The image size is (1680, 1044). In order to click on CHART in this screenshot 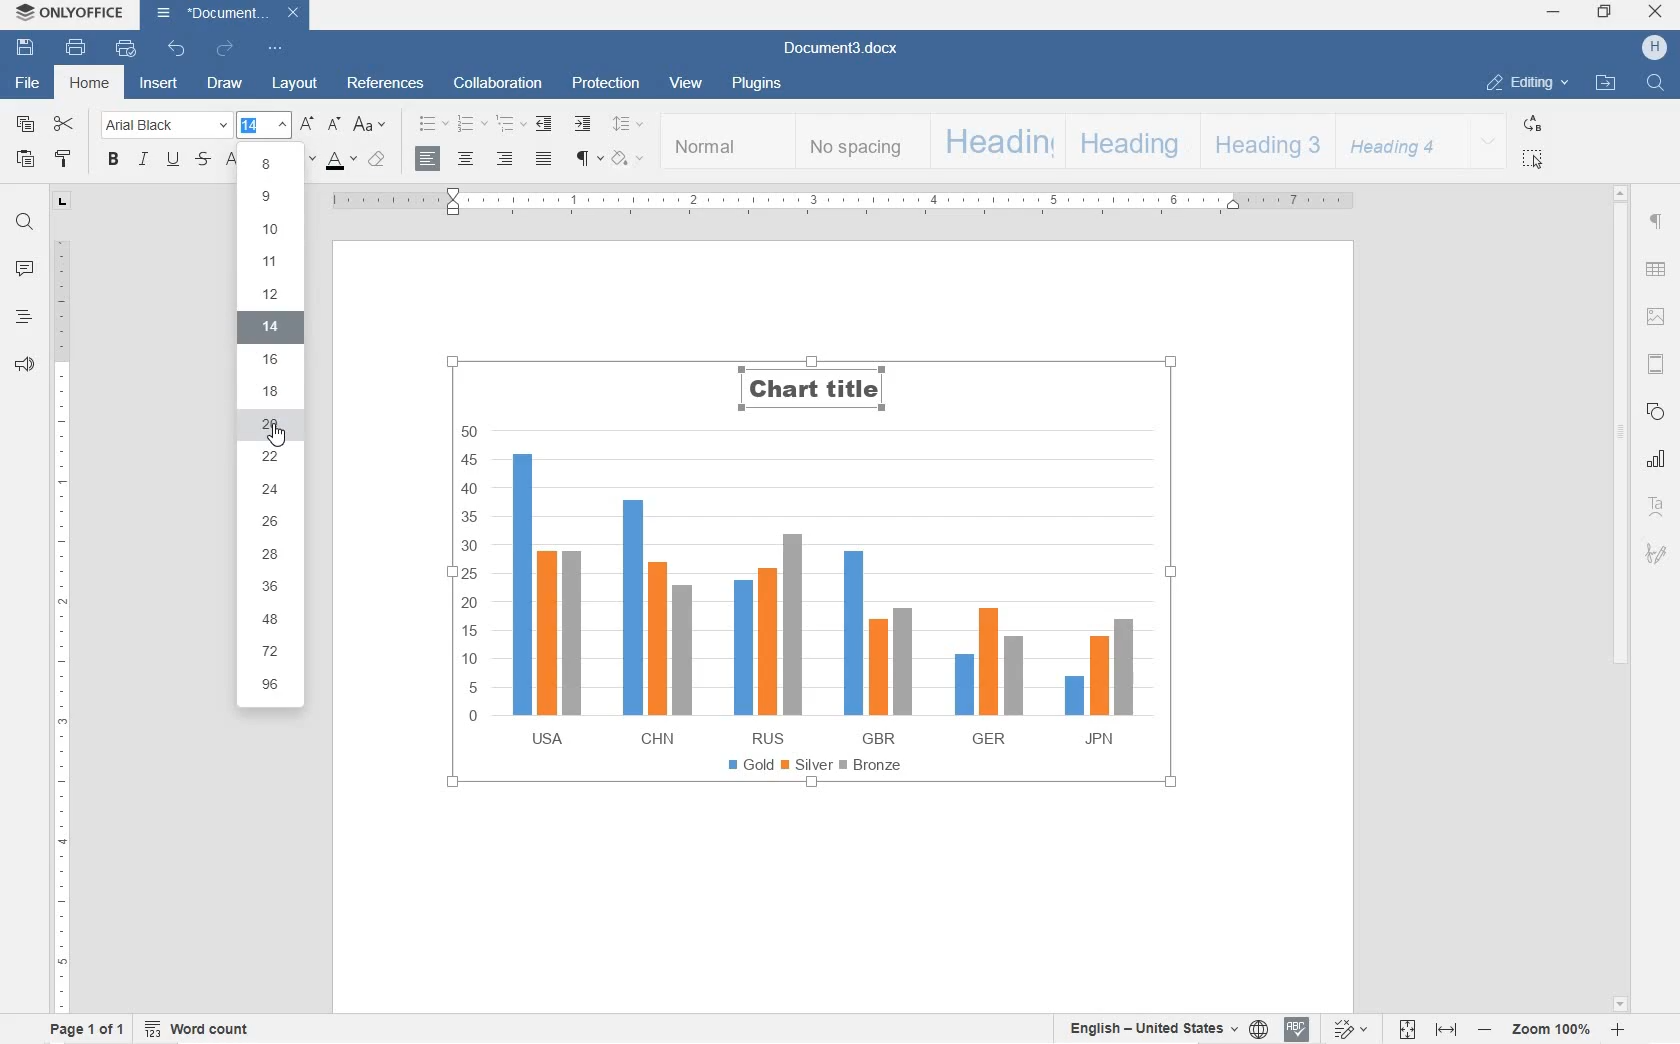, I will do `click(818, 641)`.